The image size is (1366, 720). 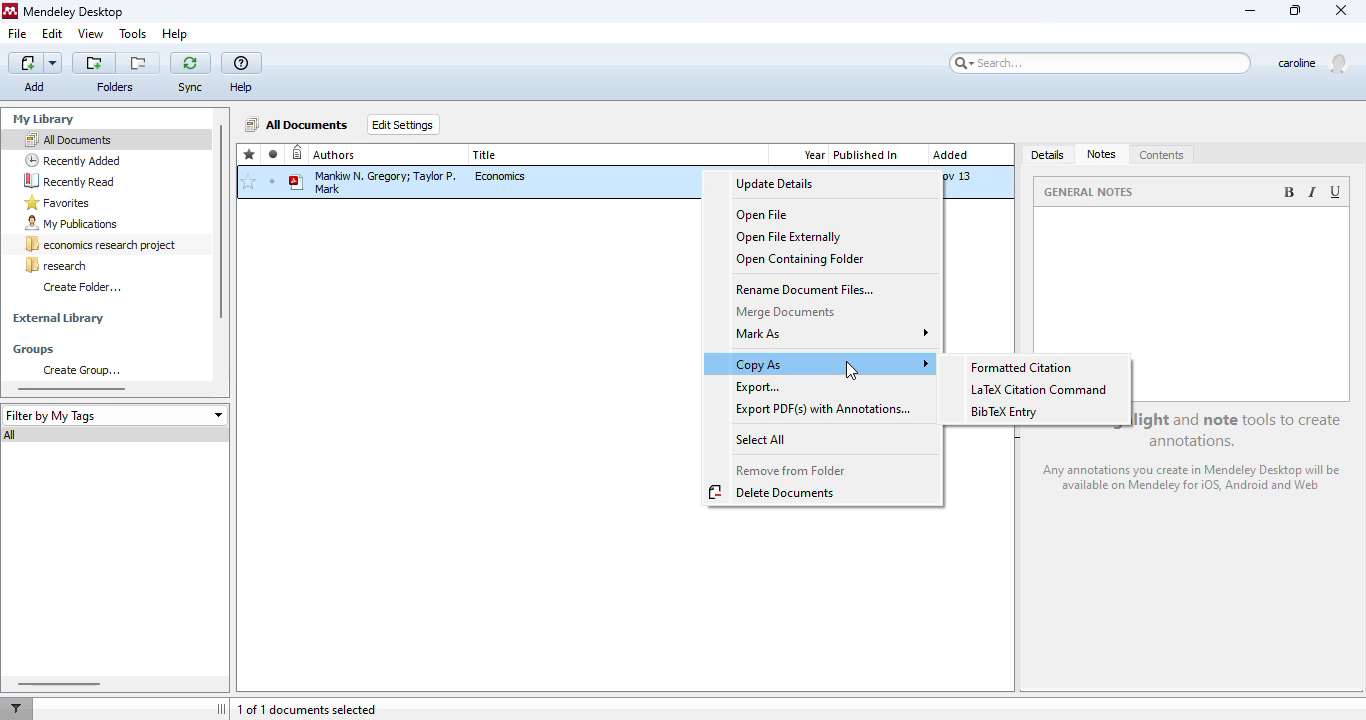 I want to click on search, so click(x=1101, y=63).